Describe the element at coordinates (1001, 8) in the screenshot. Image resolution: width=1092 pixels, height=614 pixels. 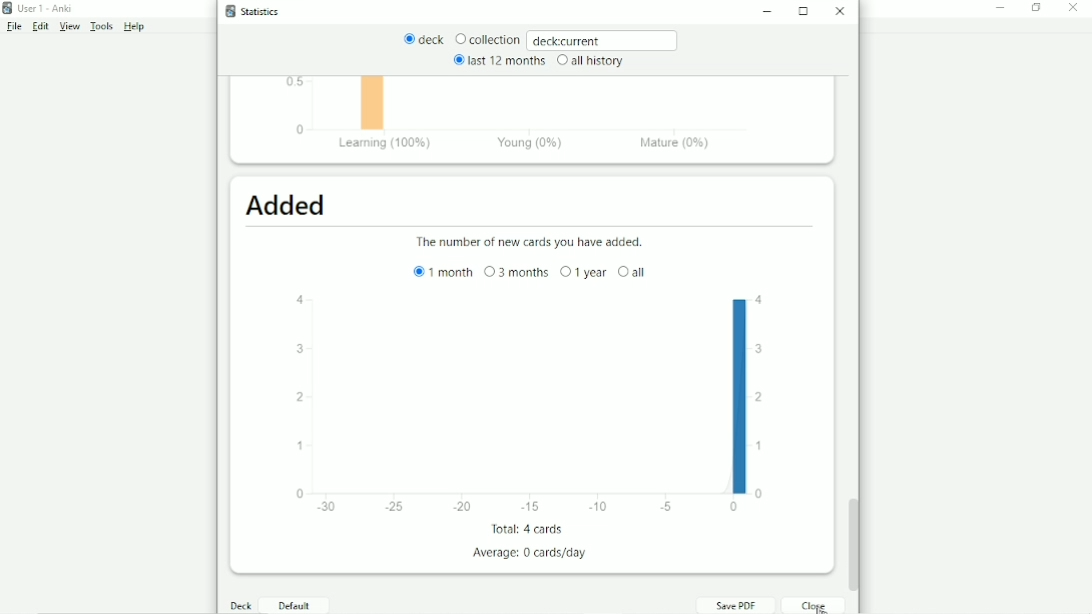
I see `Minimize` at that location.